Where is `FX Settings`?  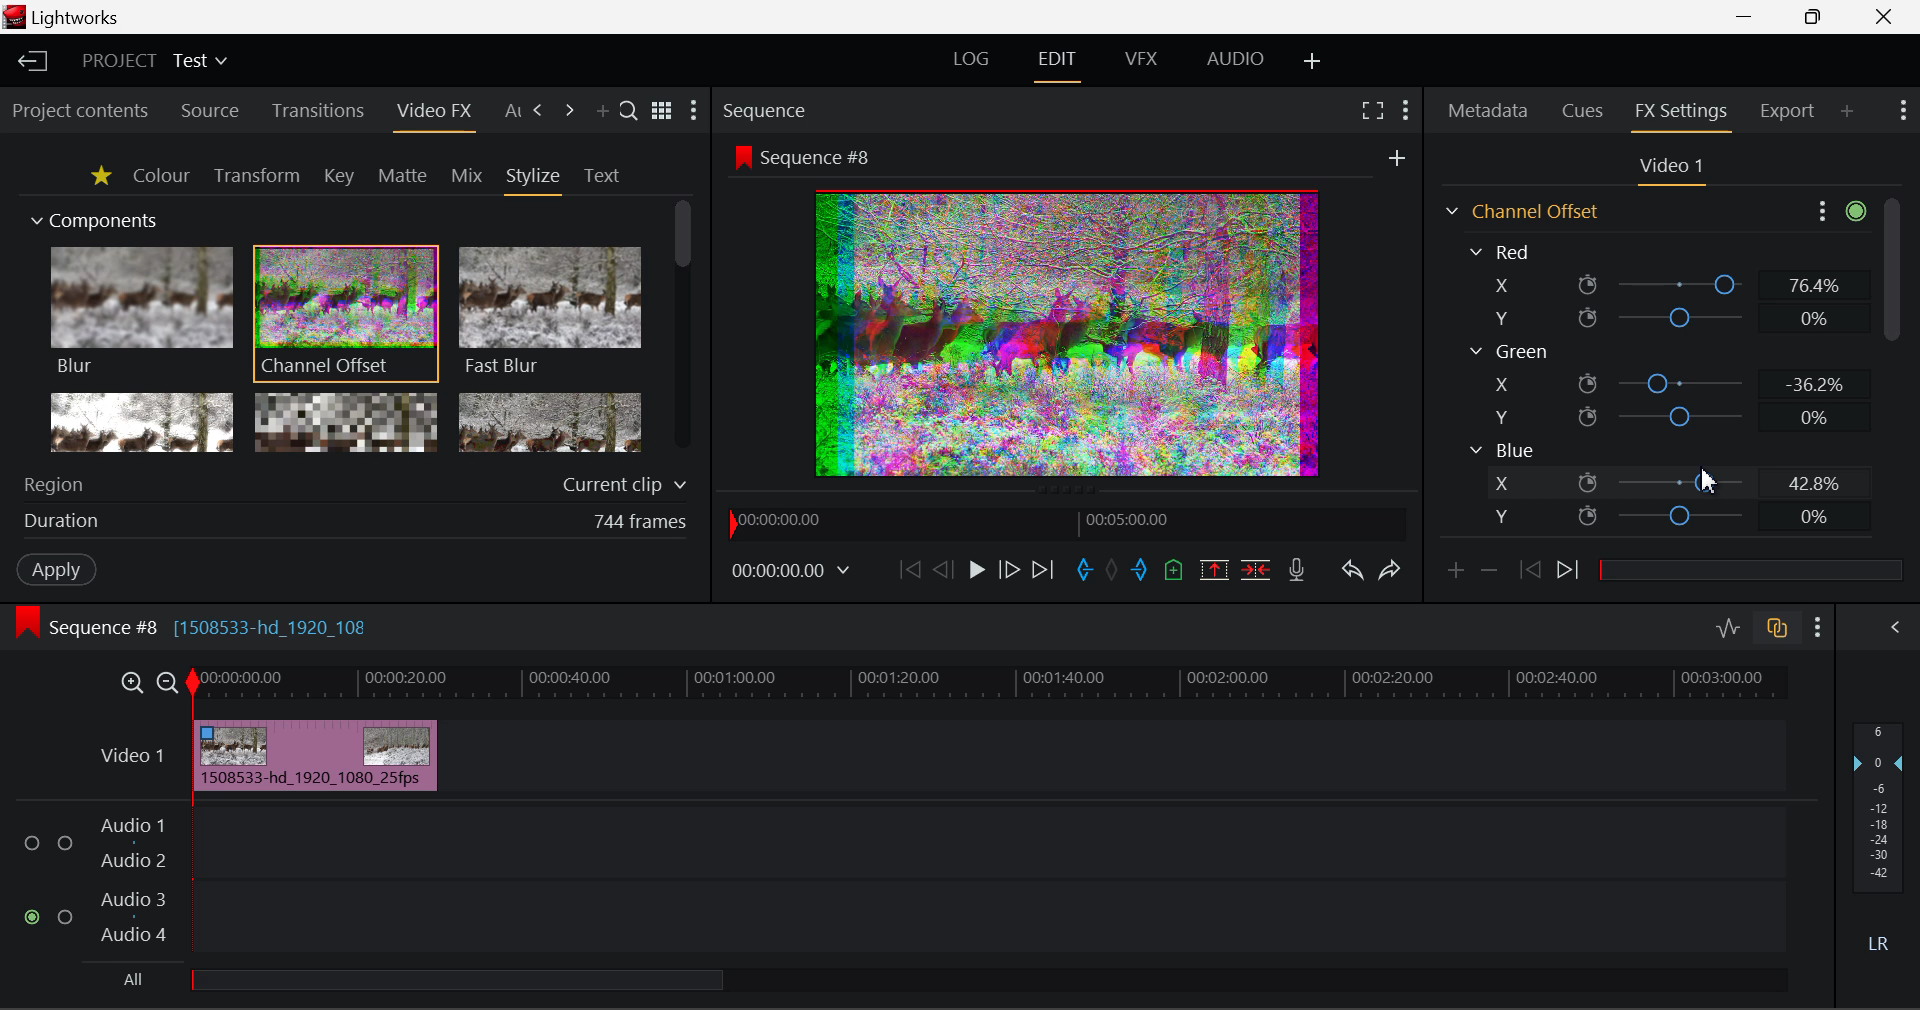
FX Settings is located at coordinates (1682, 113).